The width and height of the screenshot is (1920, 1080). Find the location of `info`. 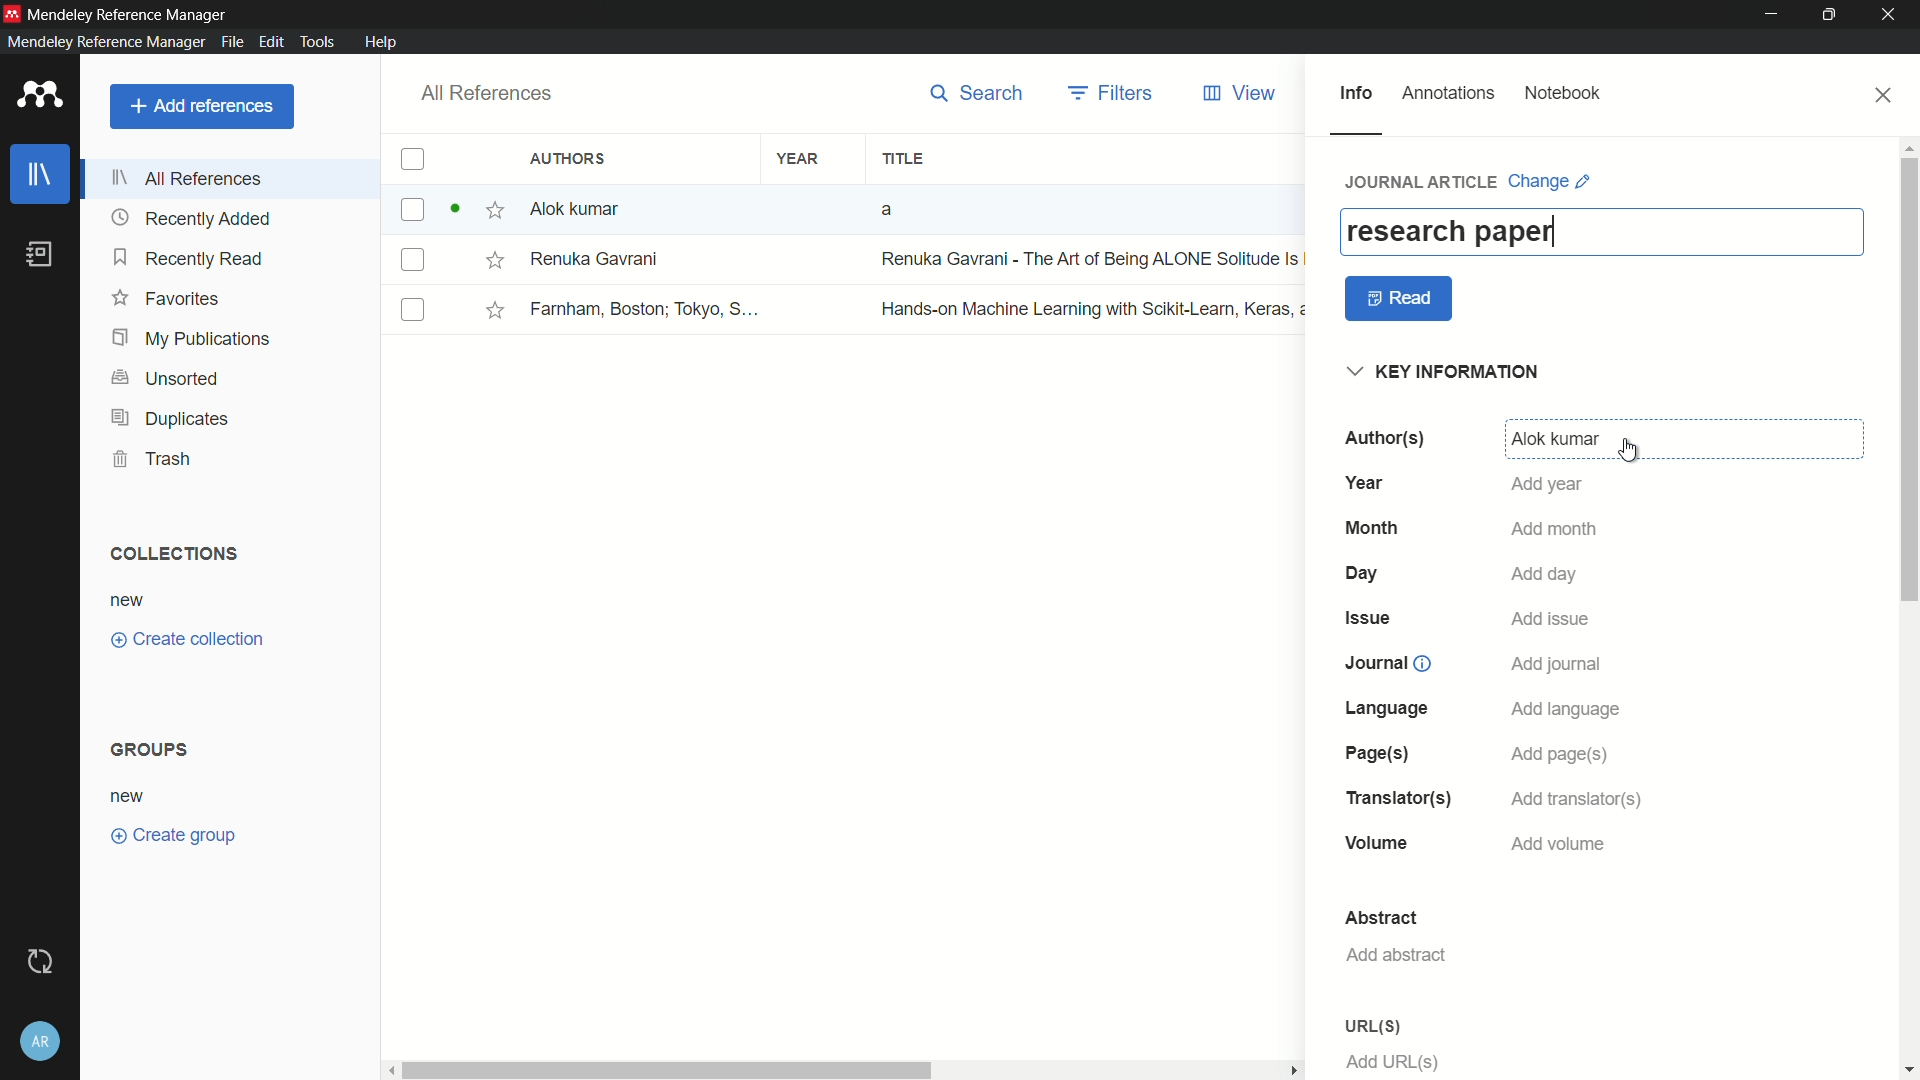

info is located at coordinates (1355, 94).